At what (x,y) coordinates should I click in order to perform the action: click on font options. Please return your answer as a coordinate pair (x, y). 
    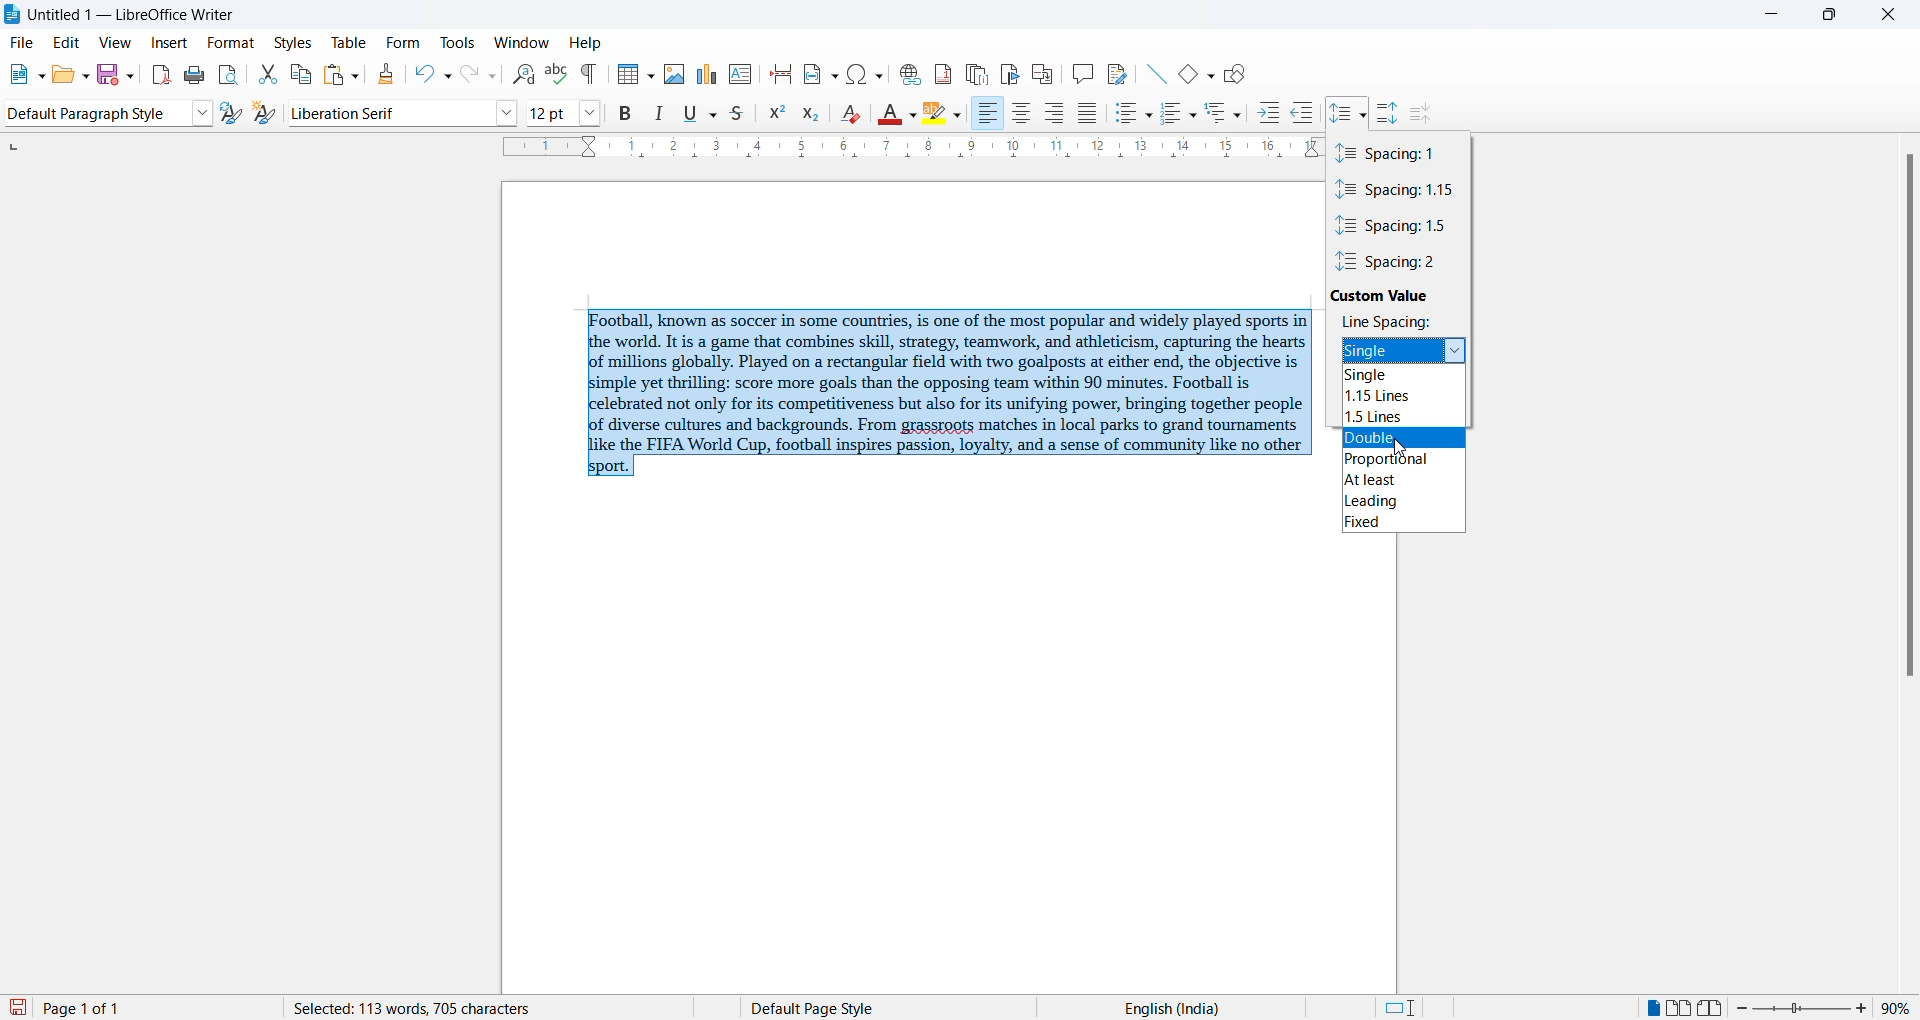
    Looking at the image, I should click on (507, 112).